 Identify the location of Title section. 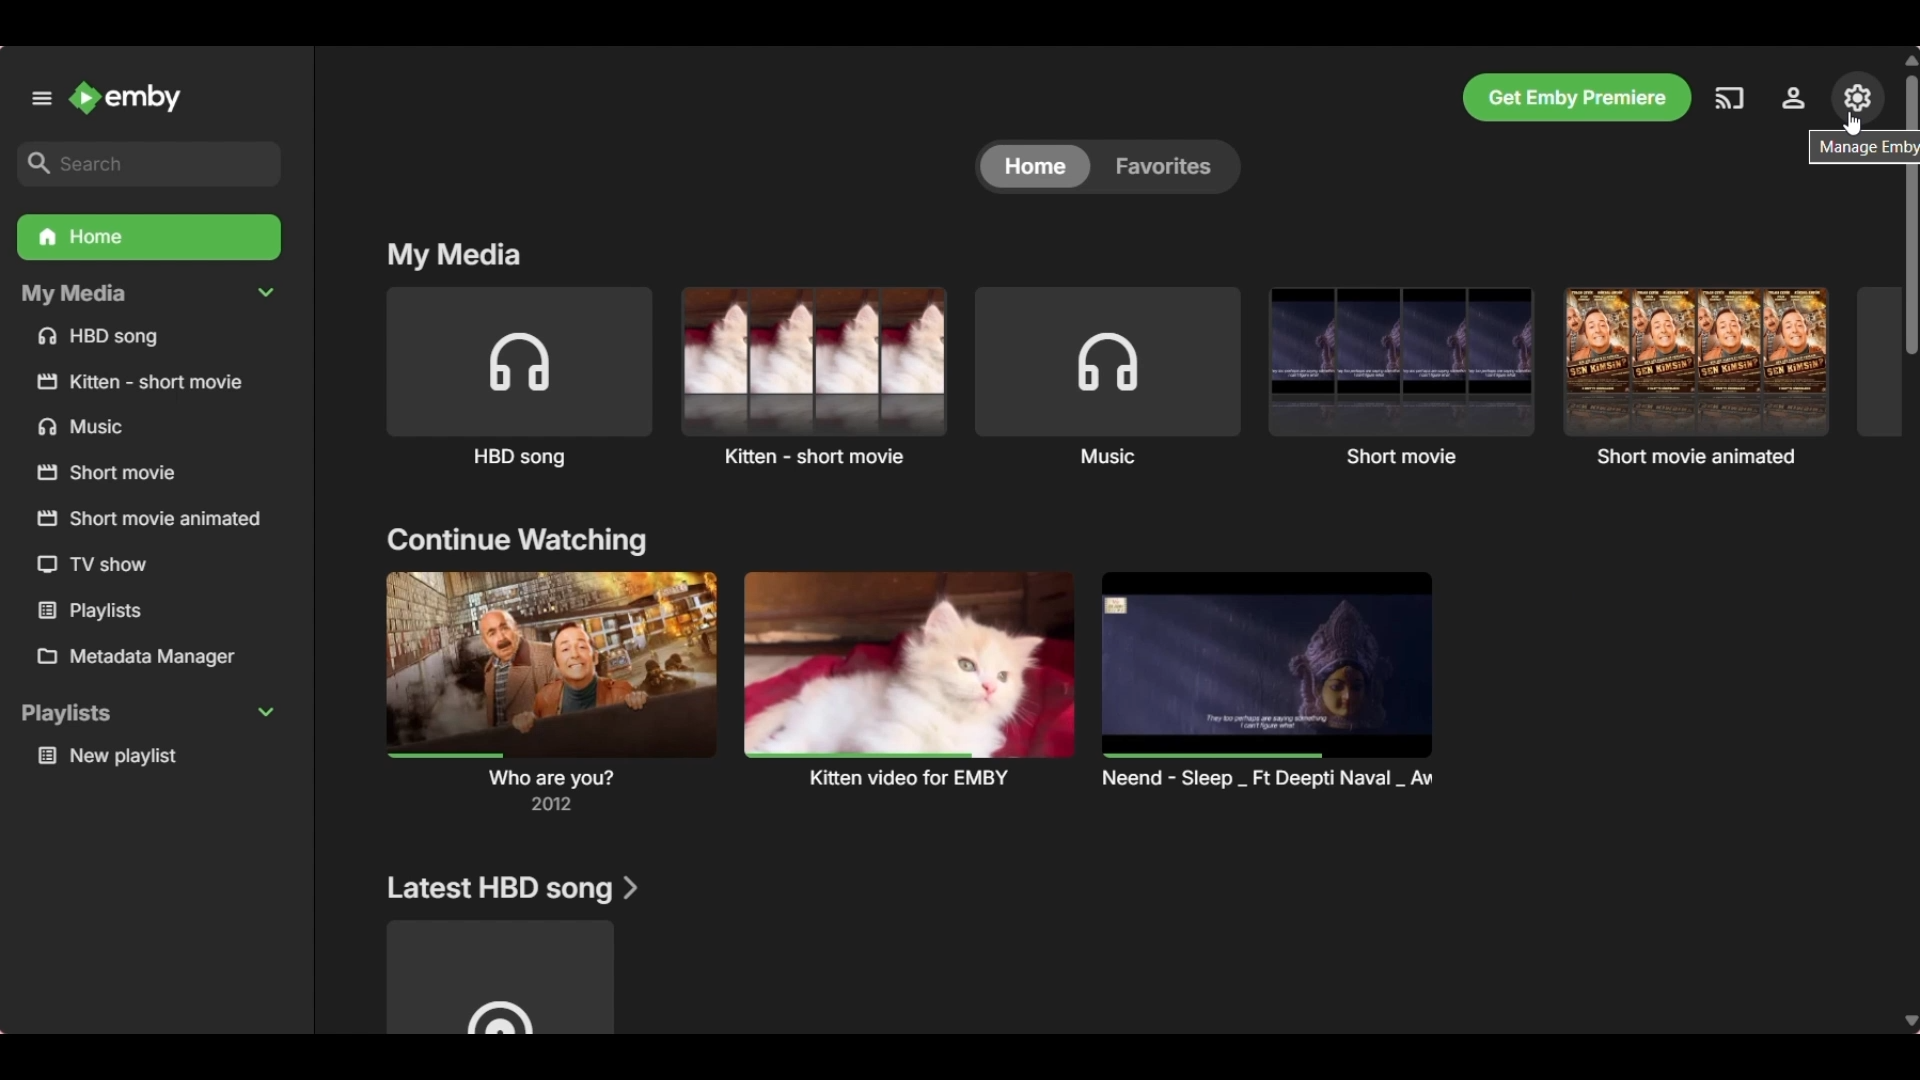
(453, 256).